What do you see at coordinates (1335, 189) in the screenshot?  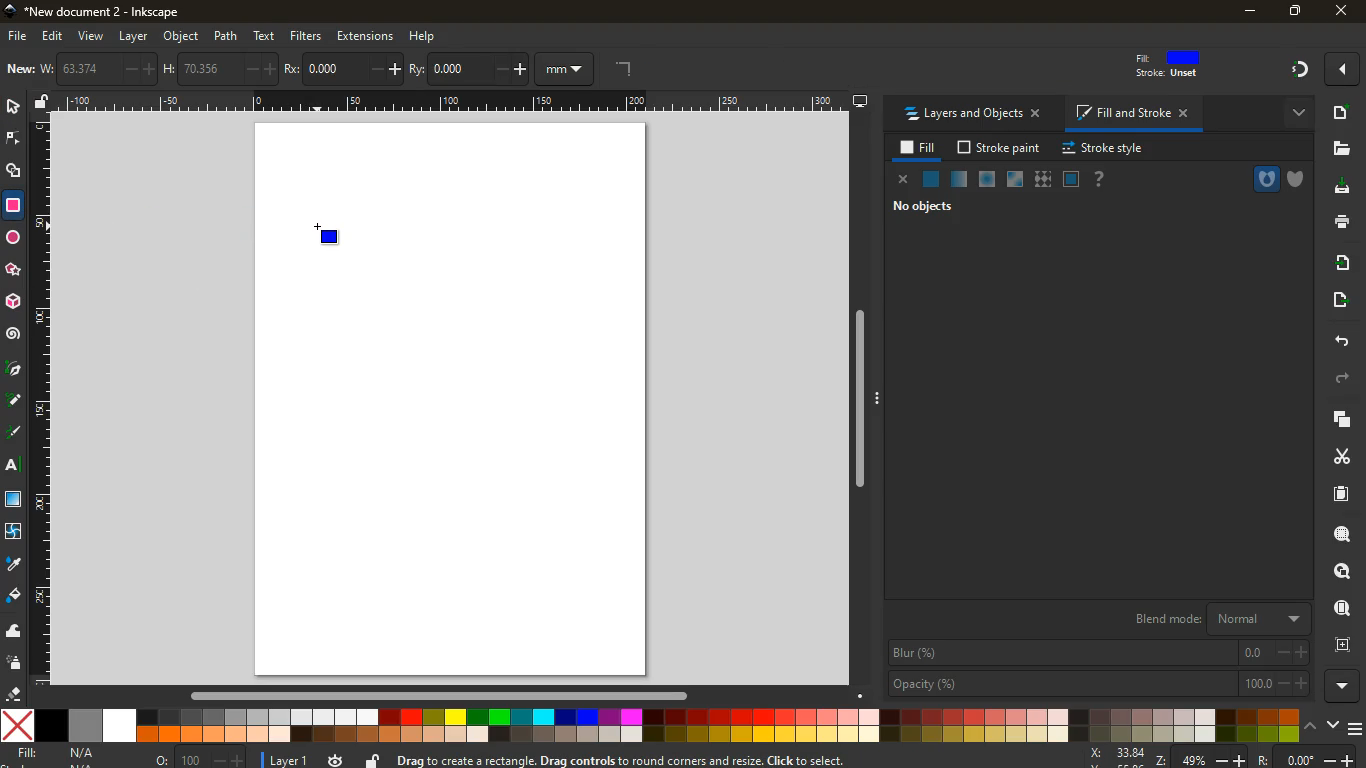 I see `desktop` at bounding box center [1335, 189].